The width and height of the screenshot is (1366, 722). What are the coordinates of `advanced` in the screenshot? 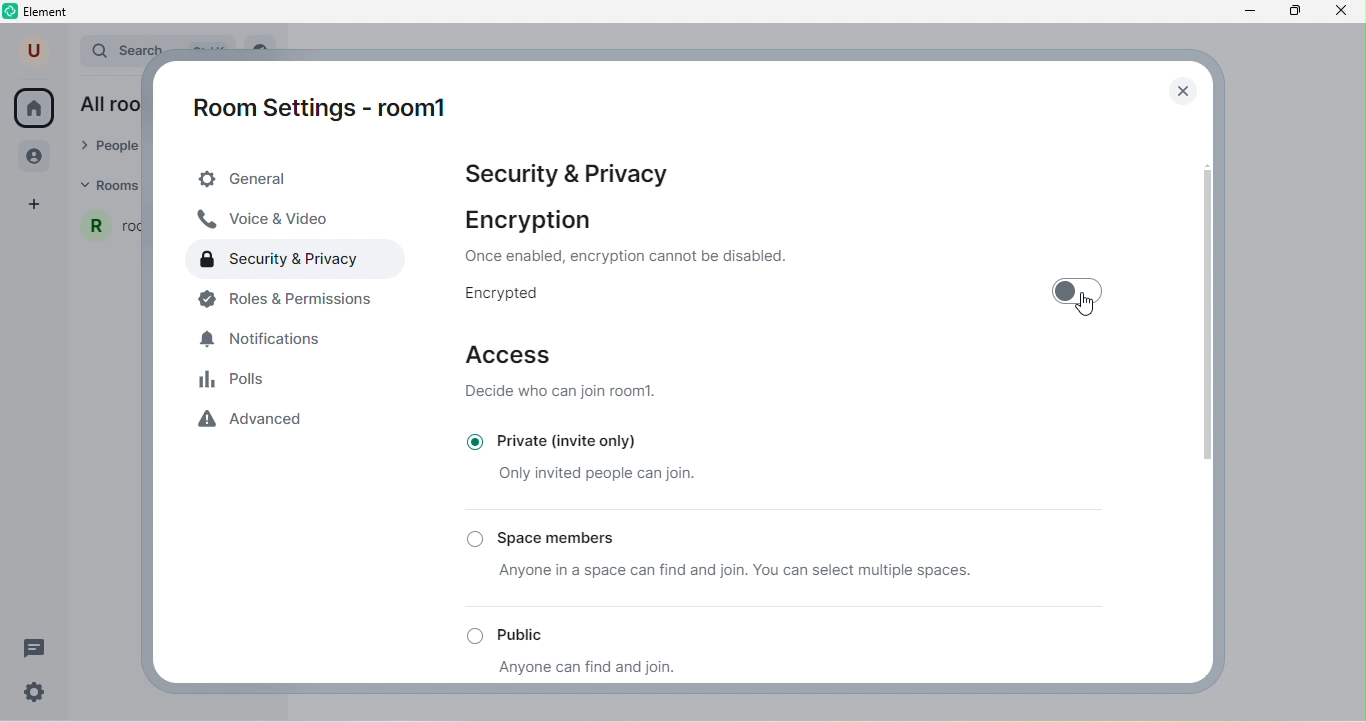 It's located at (259, 421).